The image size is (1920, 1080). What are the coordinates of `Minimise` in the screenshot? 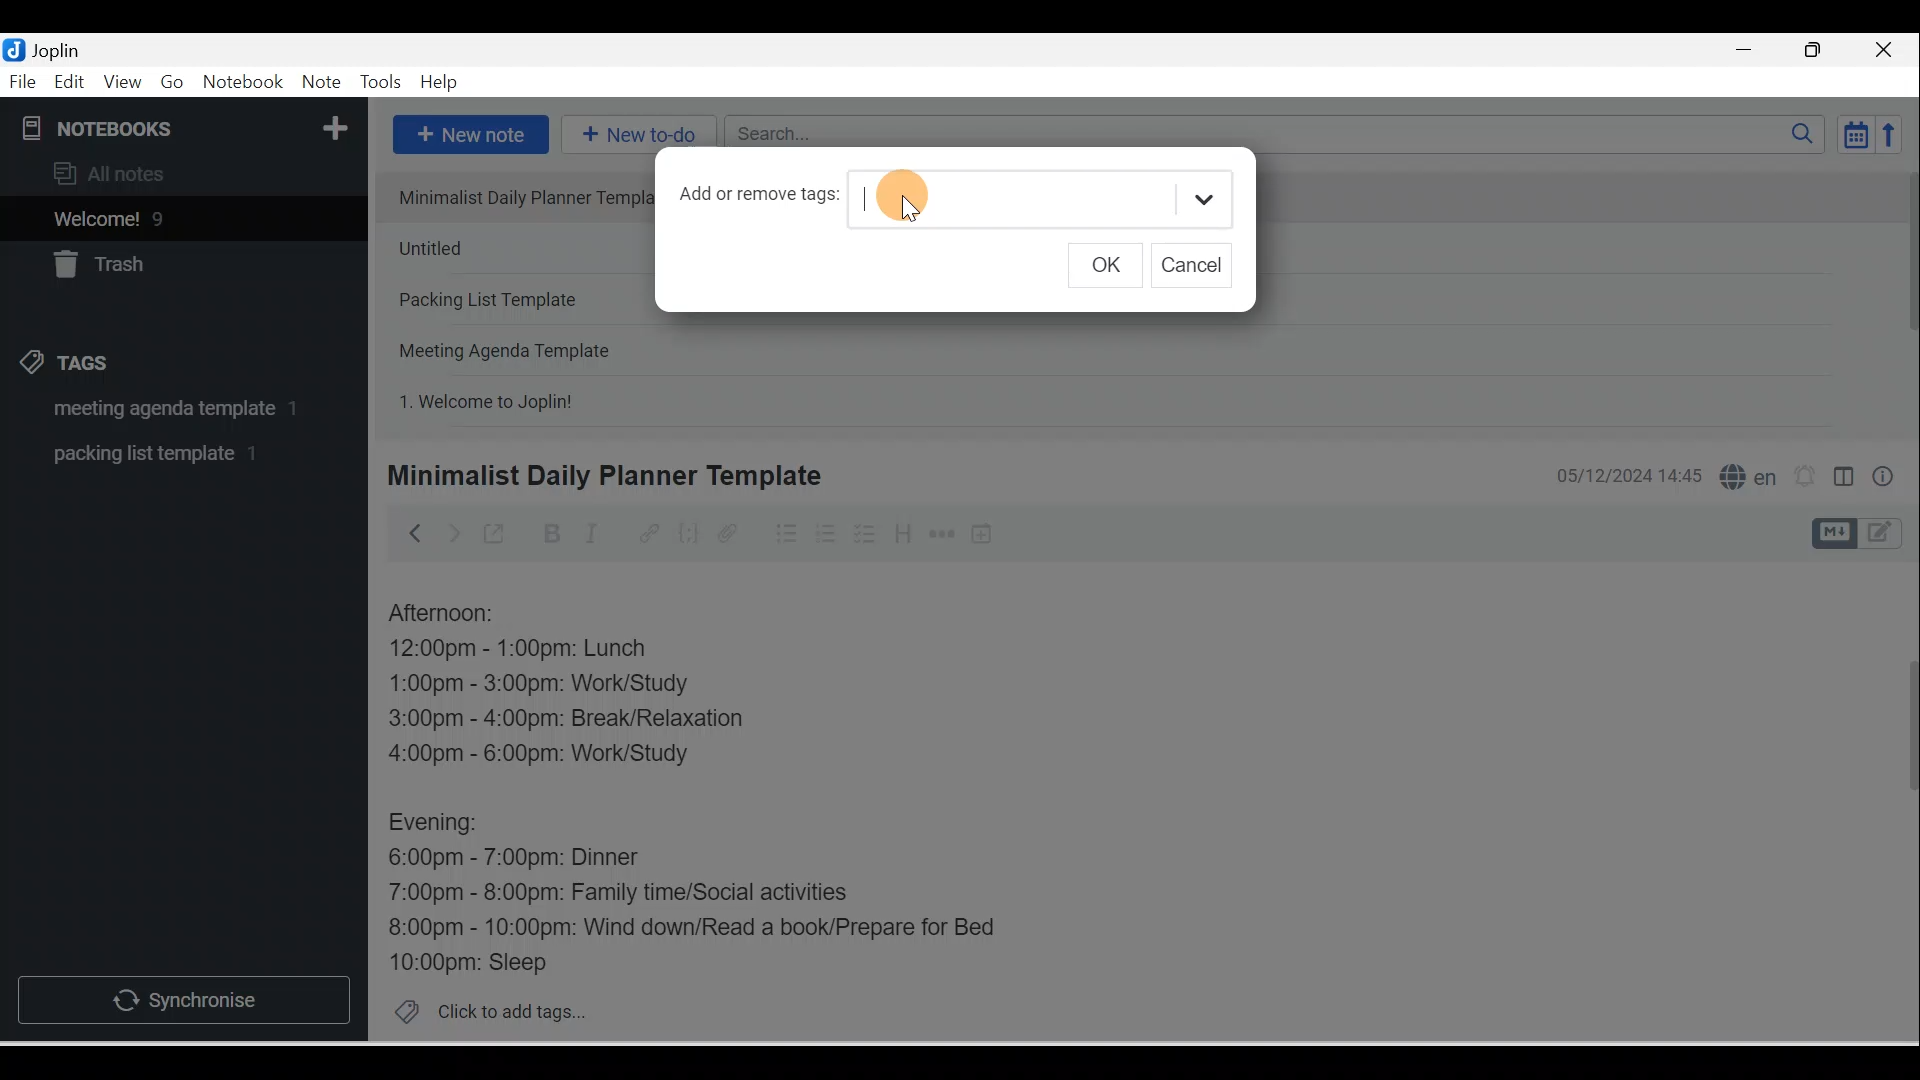 It's located at (1750, 52).